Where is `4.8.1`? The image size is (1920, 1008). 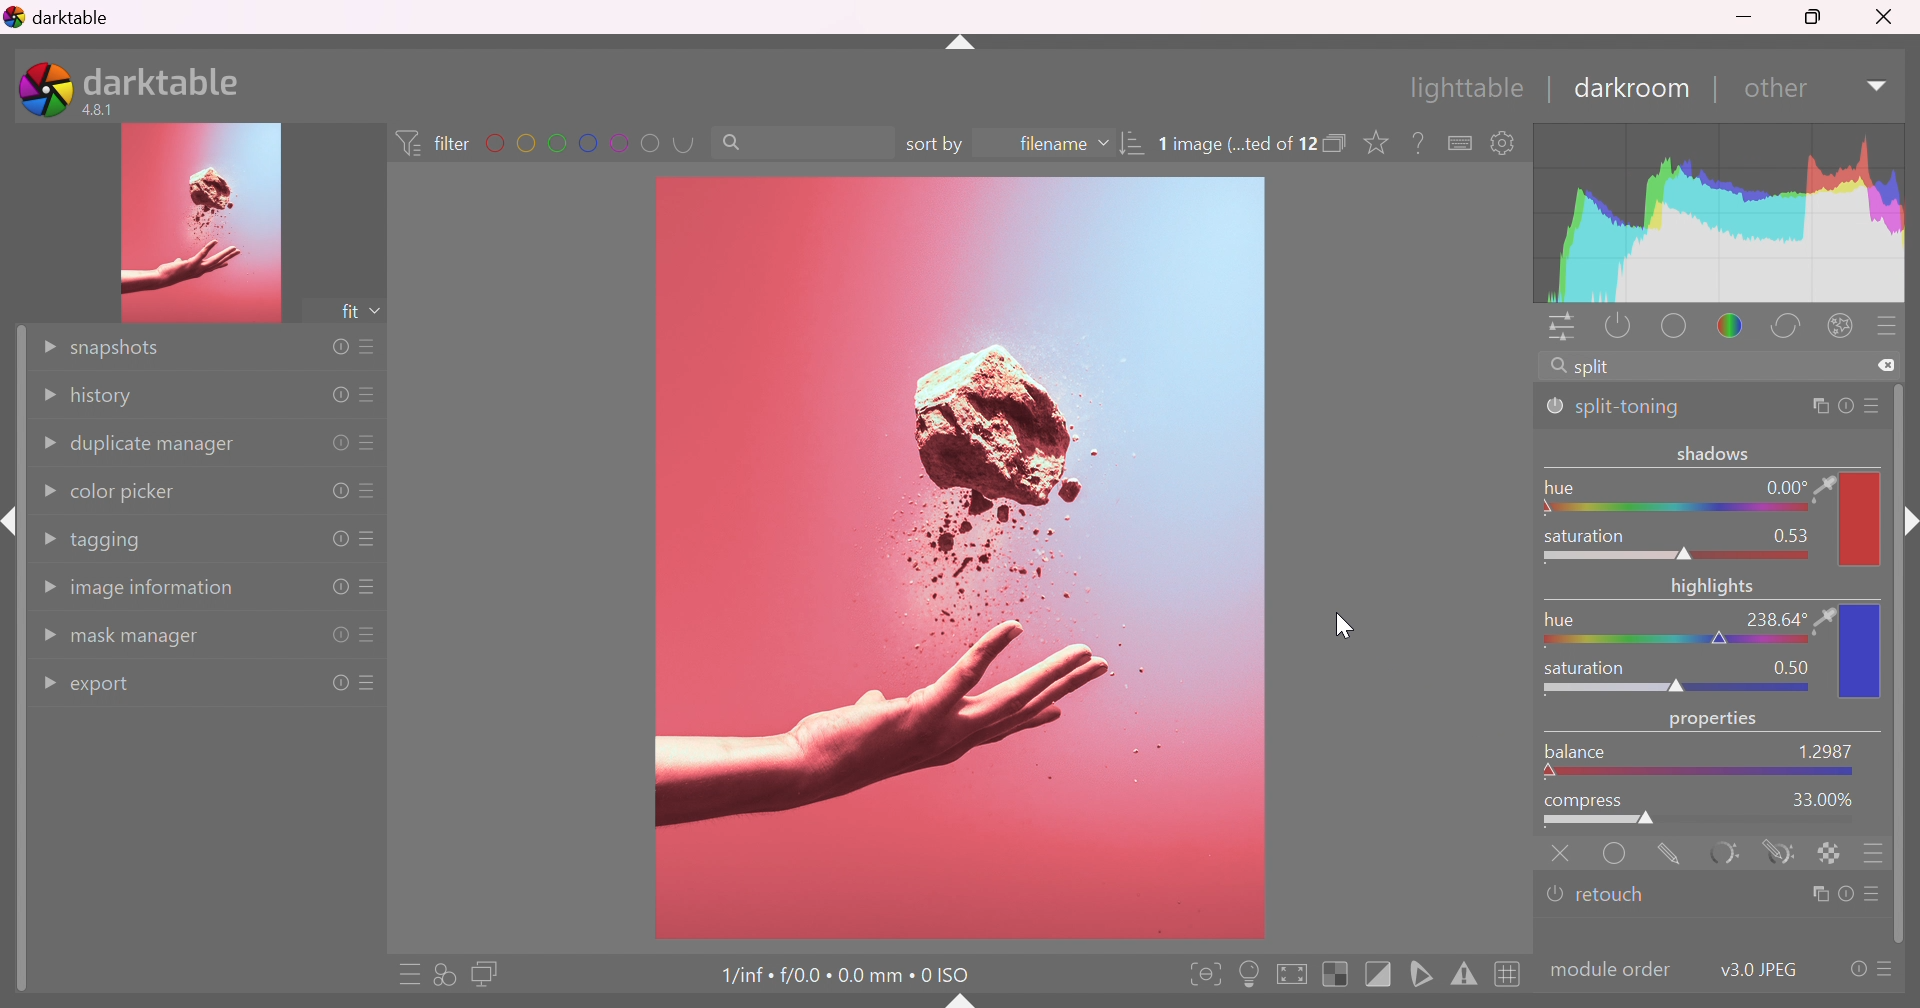
4.8.1 is located at coordinates (104, 109).